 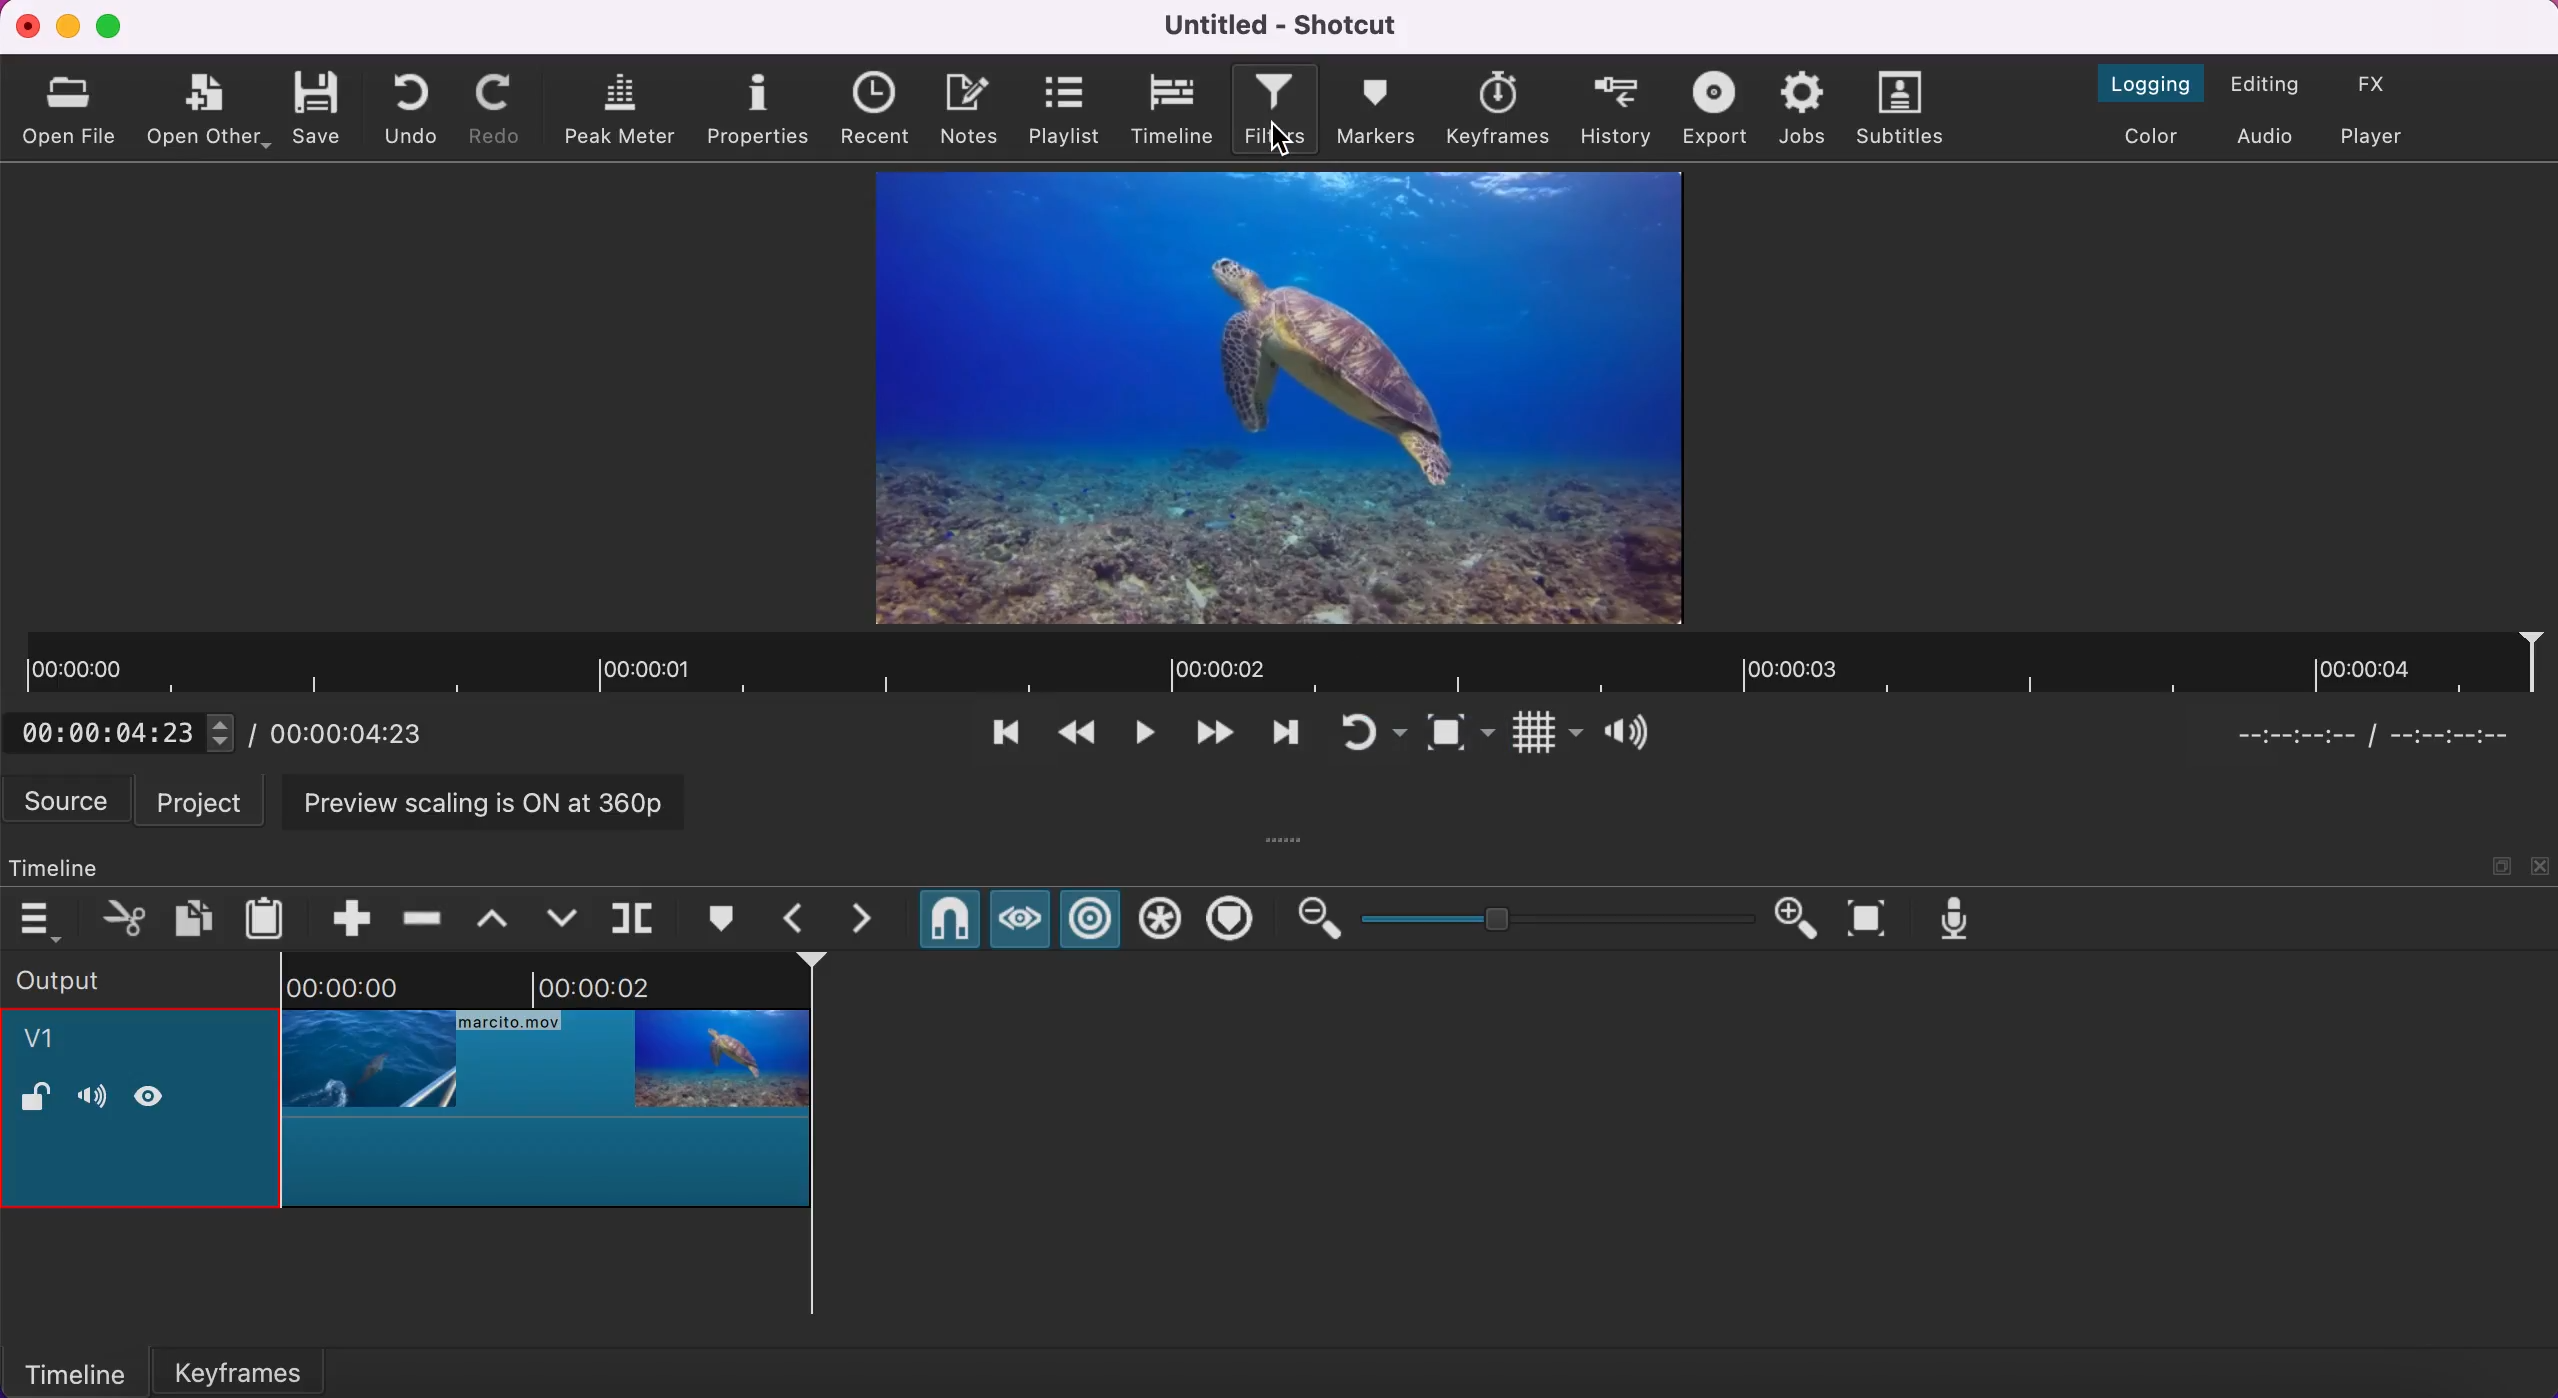 I want to click on skip to the next point, so click(x=1212, y=738).